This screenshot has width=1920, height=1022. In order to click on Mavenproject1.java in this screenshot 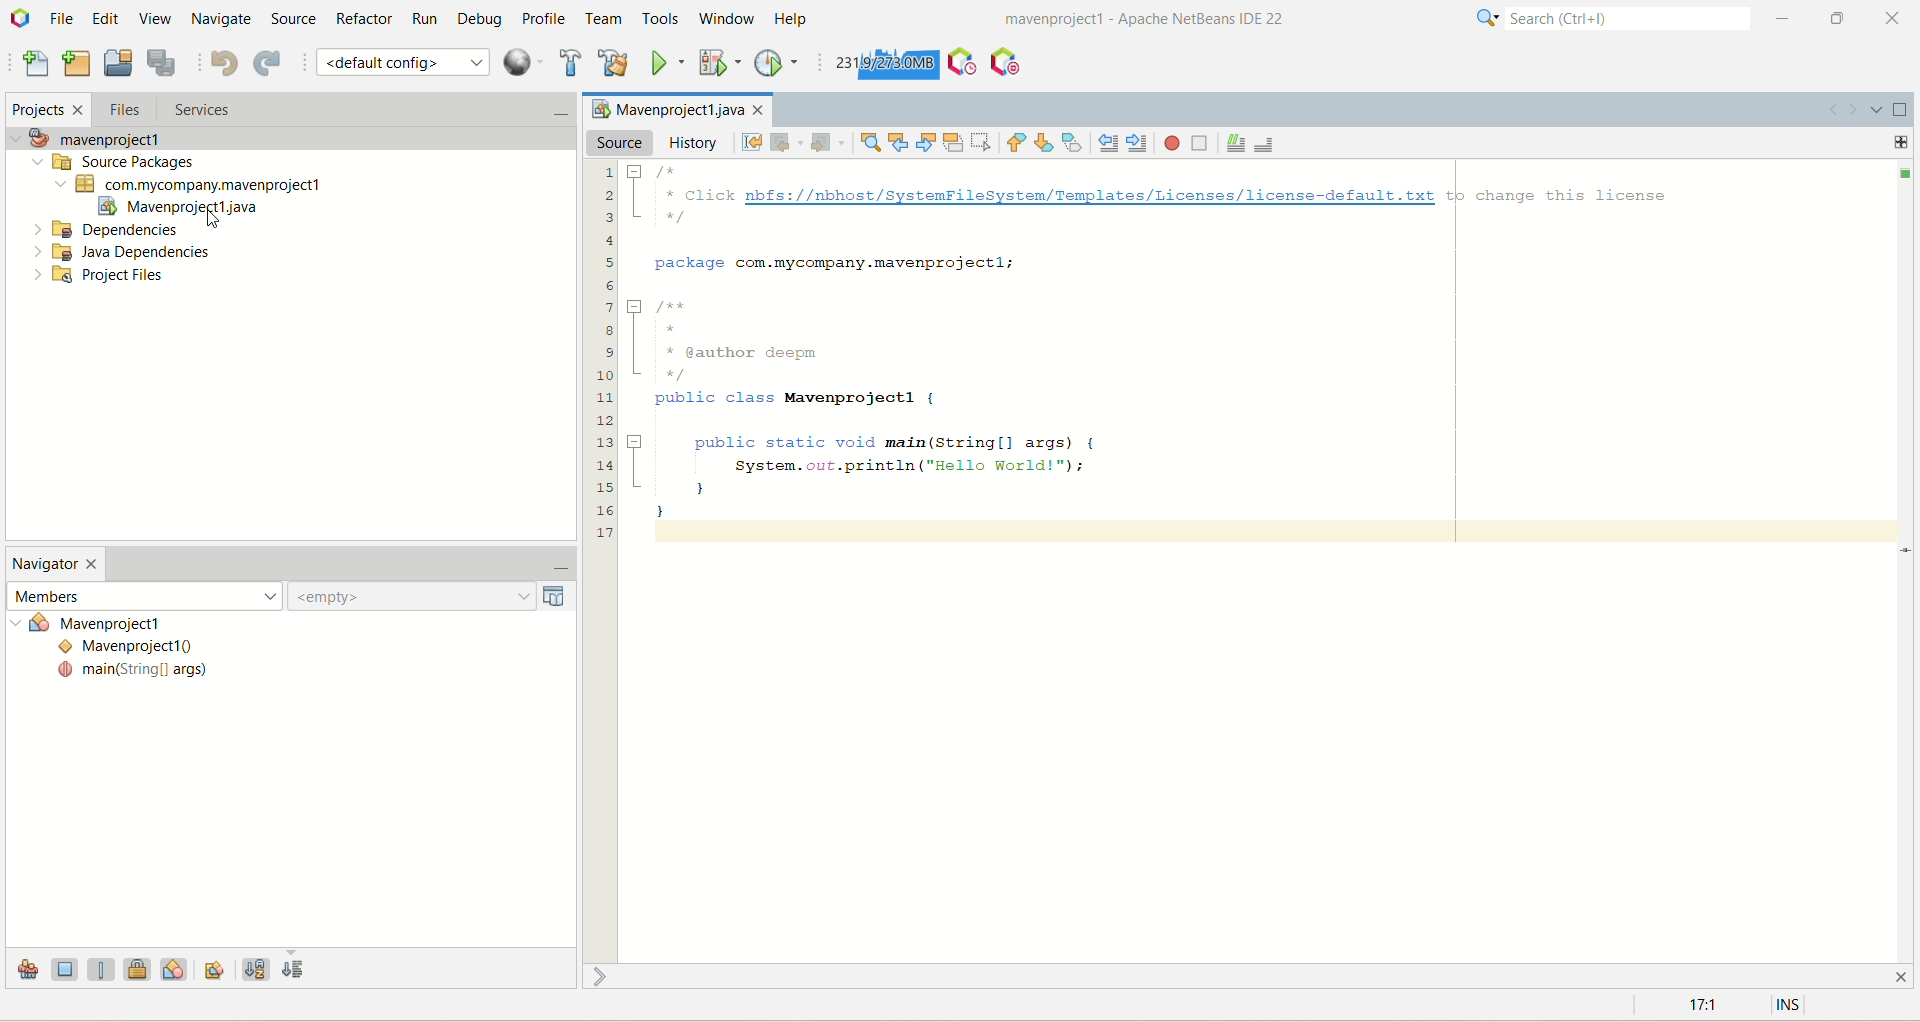, I will do `click(674, 108)`.